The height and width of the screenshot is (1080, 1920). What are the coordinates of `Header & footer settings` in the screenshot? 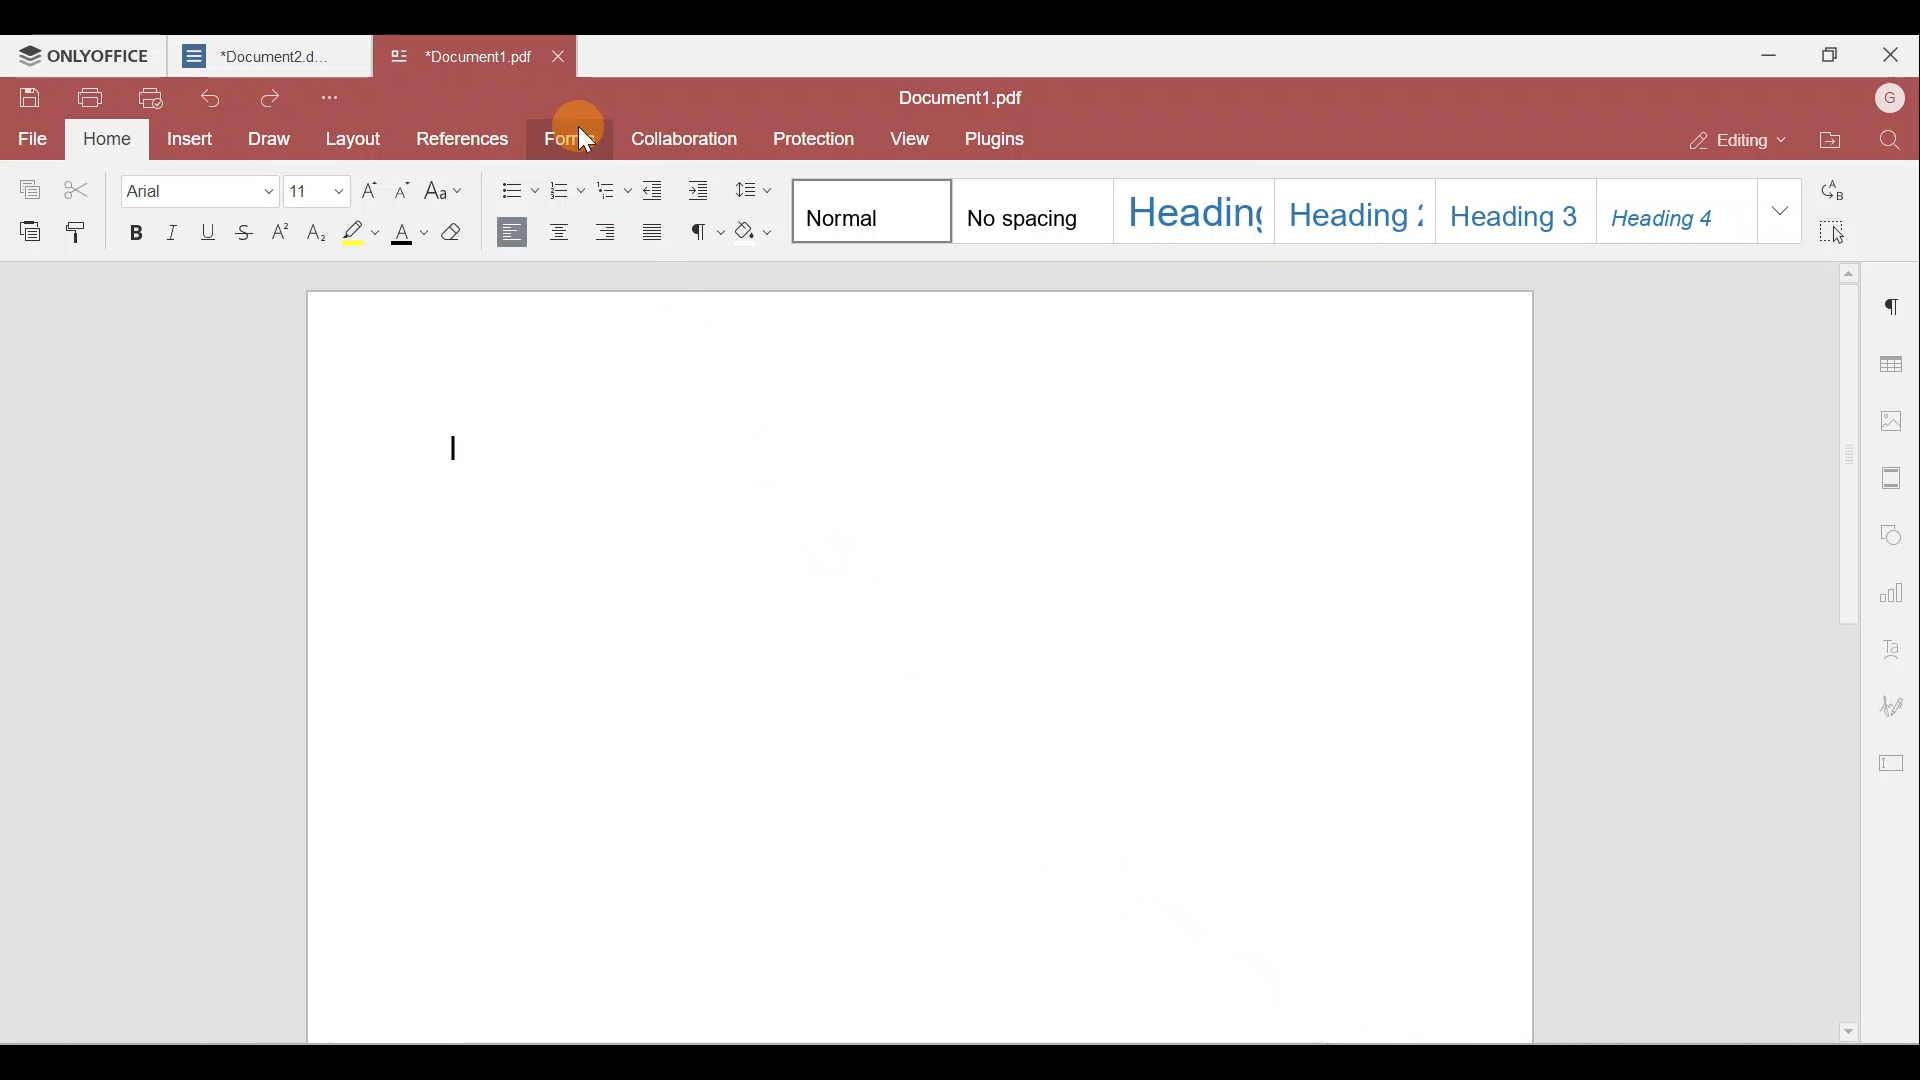 It's located at (1895, 478).